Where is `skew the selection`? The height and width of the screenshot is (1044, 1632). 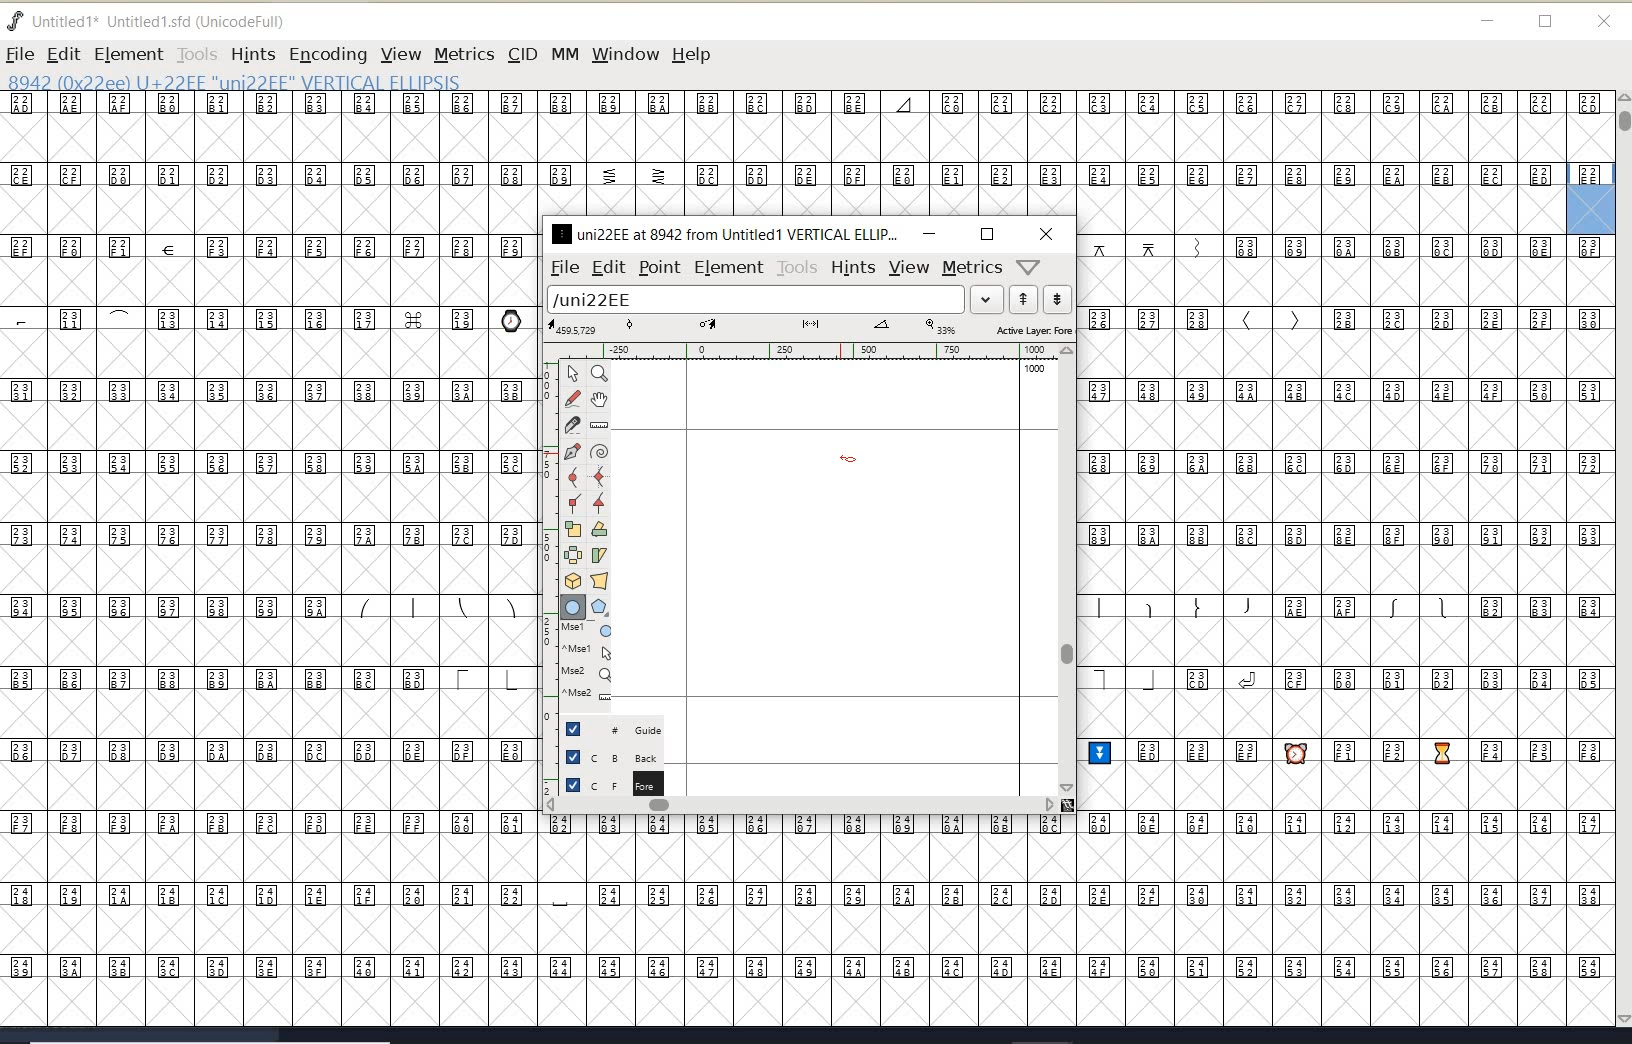 skew the selection is located at coordinates (598, 556).